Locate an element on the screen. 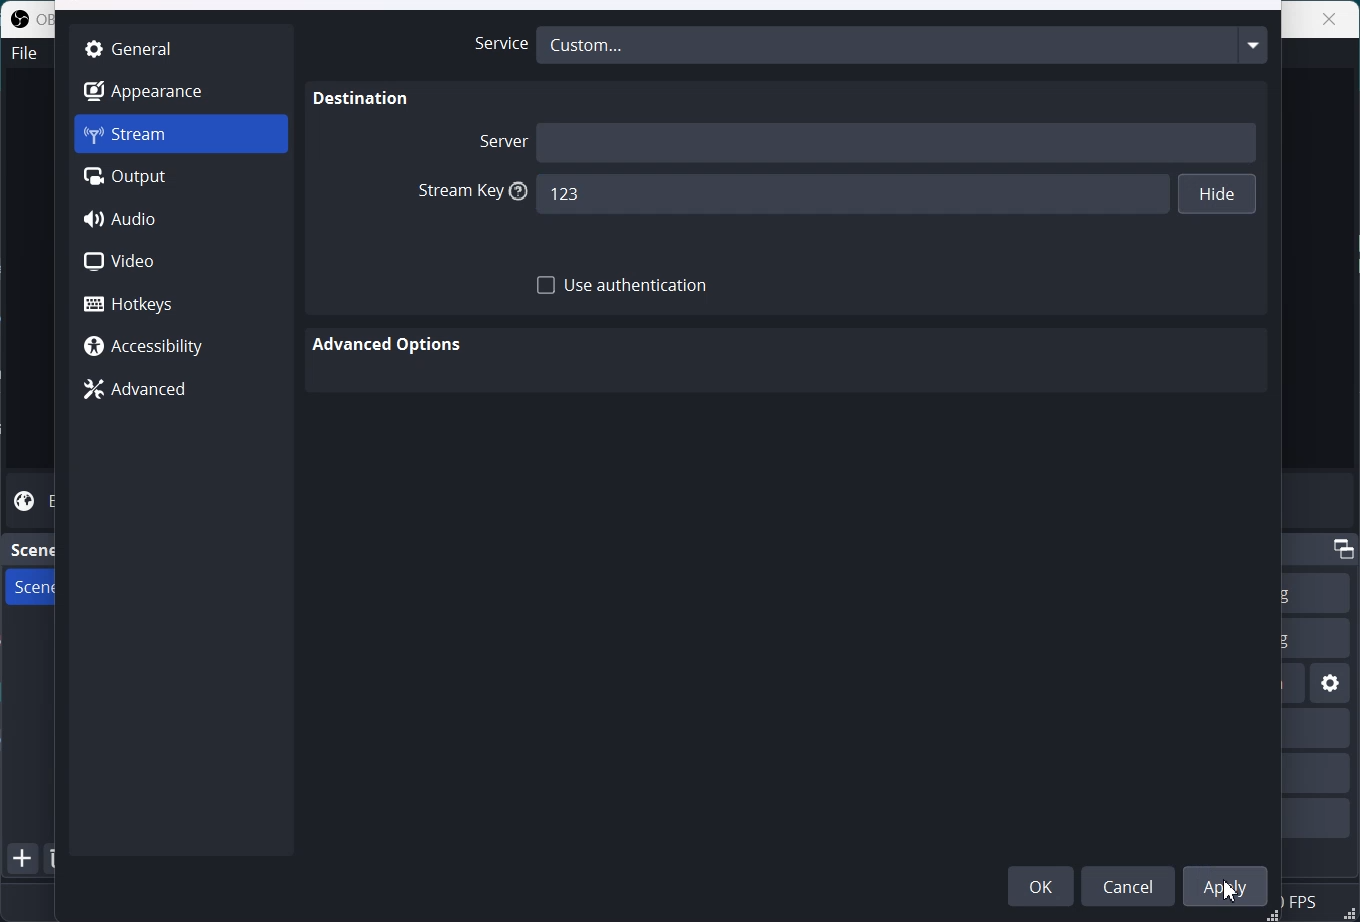 The width and height of the screenshot is (1360, 922). Use Authentication is located at coordinates (623, 286).